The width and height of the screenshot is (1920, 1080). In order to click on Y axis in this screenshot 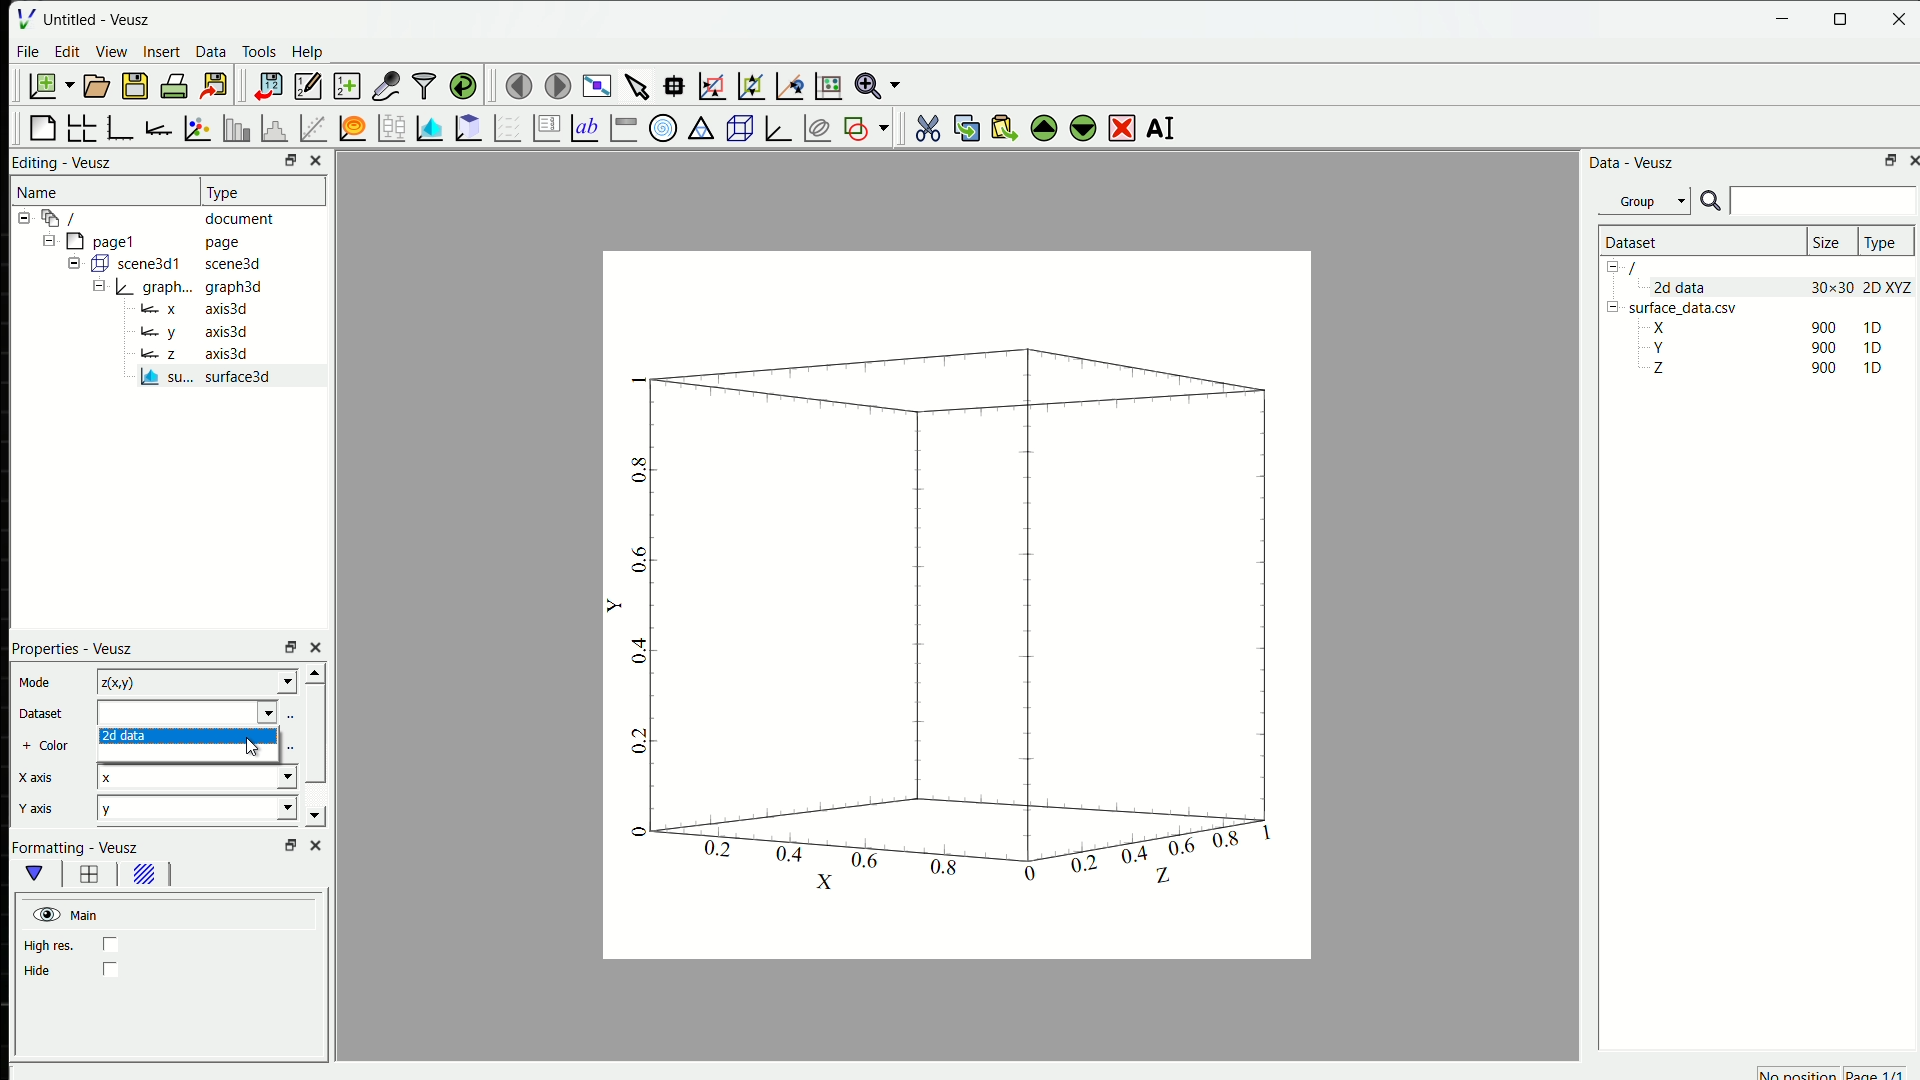, I will do `click(36, 809)`.